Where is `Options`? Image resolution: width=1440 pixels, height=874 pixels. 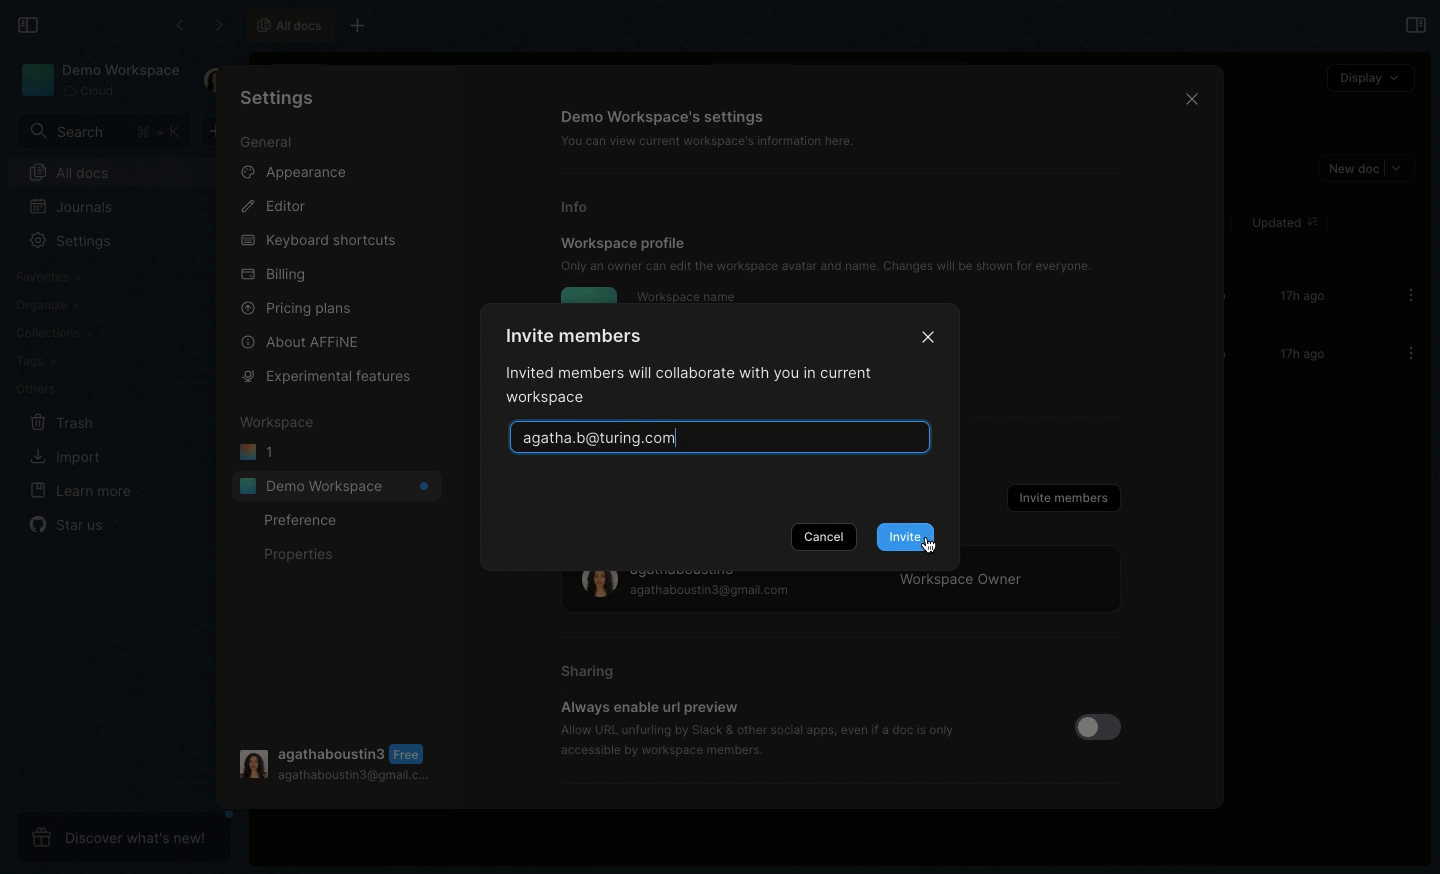
Options is located at coordinates (1405, 353).